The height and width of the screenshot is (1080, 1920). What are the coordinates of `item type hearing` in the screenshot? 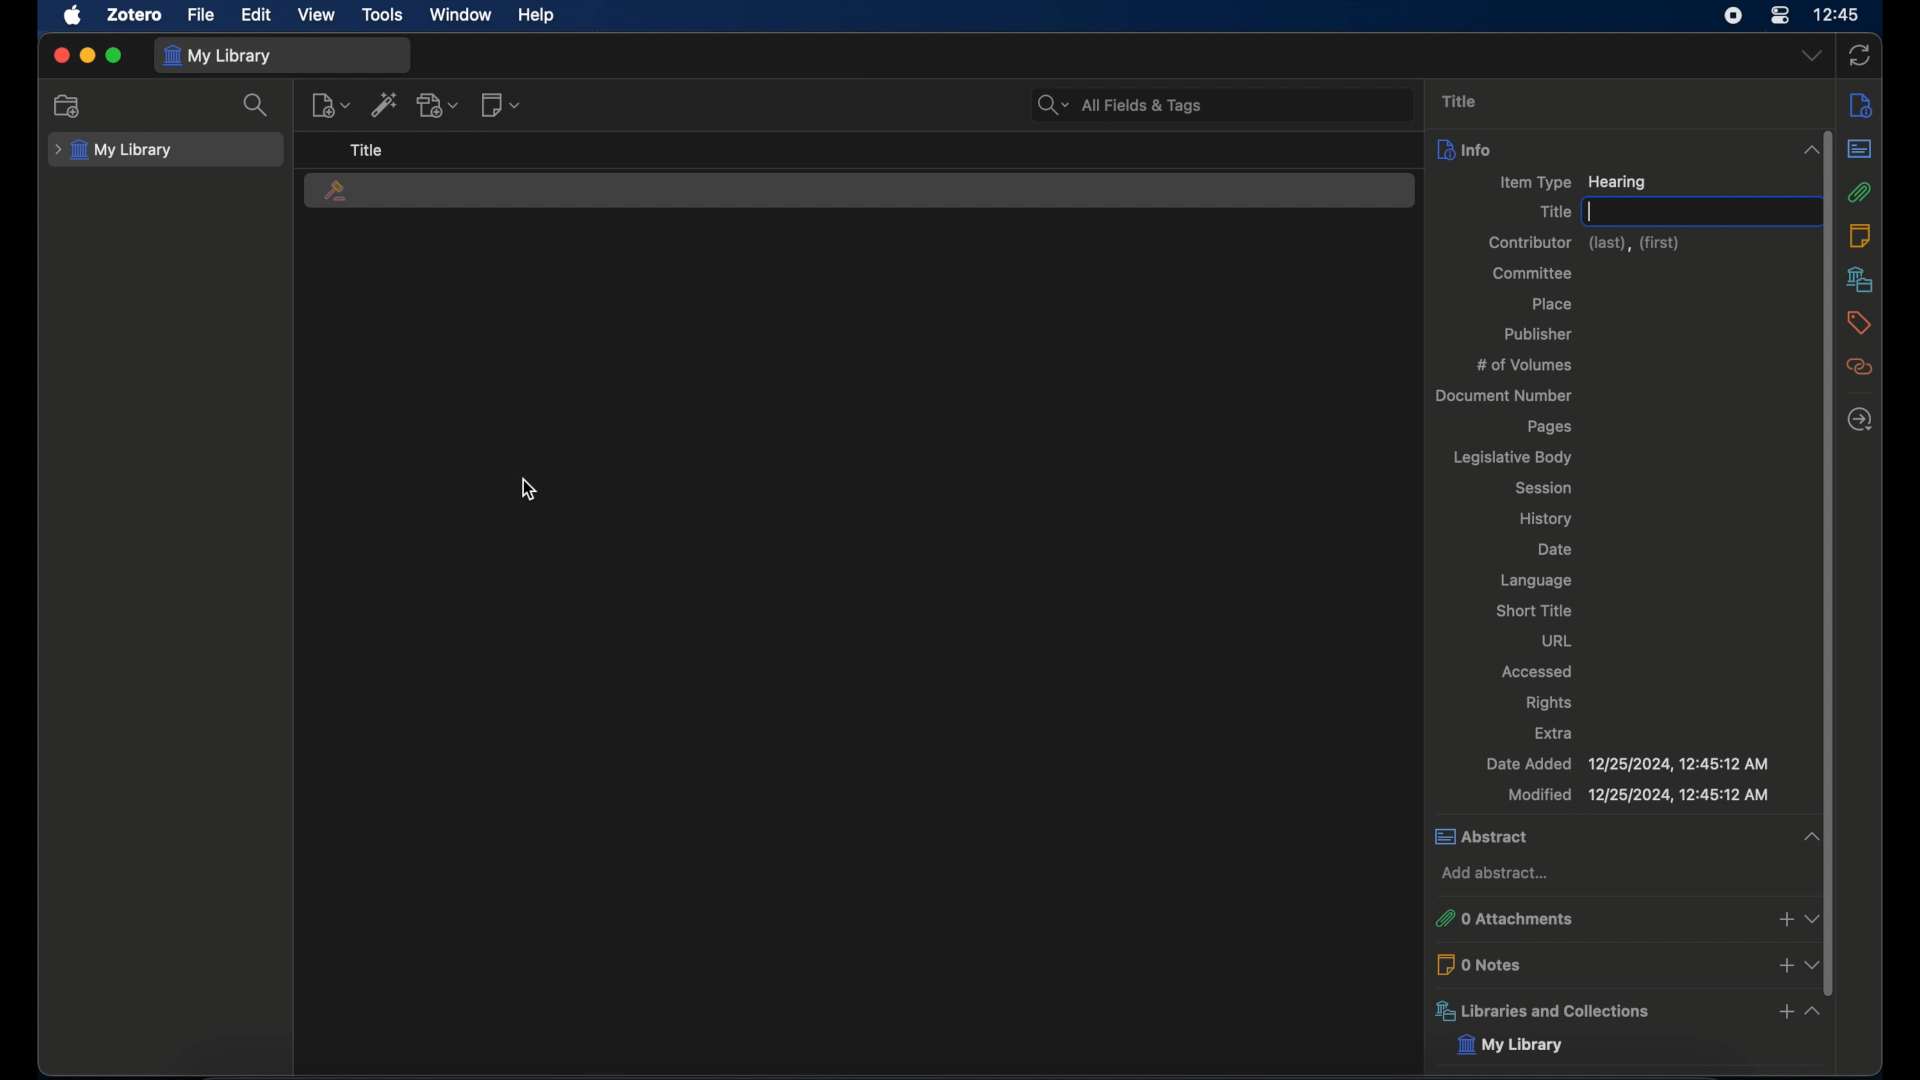 It's located at (1572, 183).